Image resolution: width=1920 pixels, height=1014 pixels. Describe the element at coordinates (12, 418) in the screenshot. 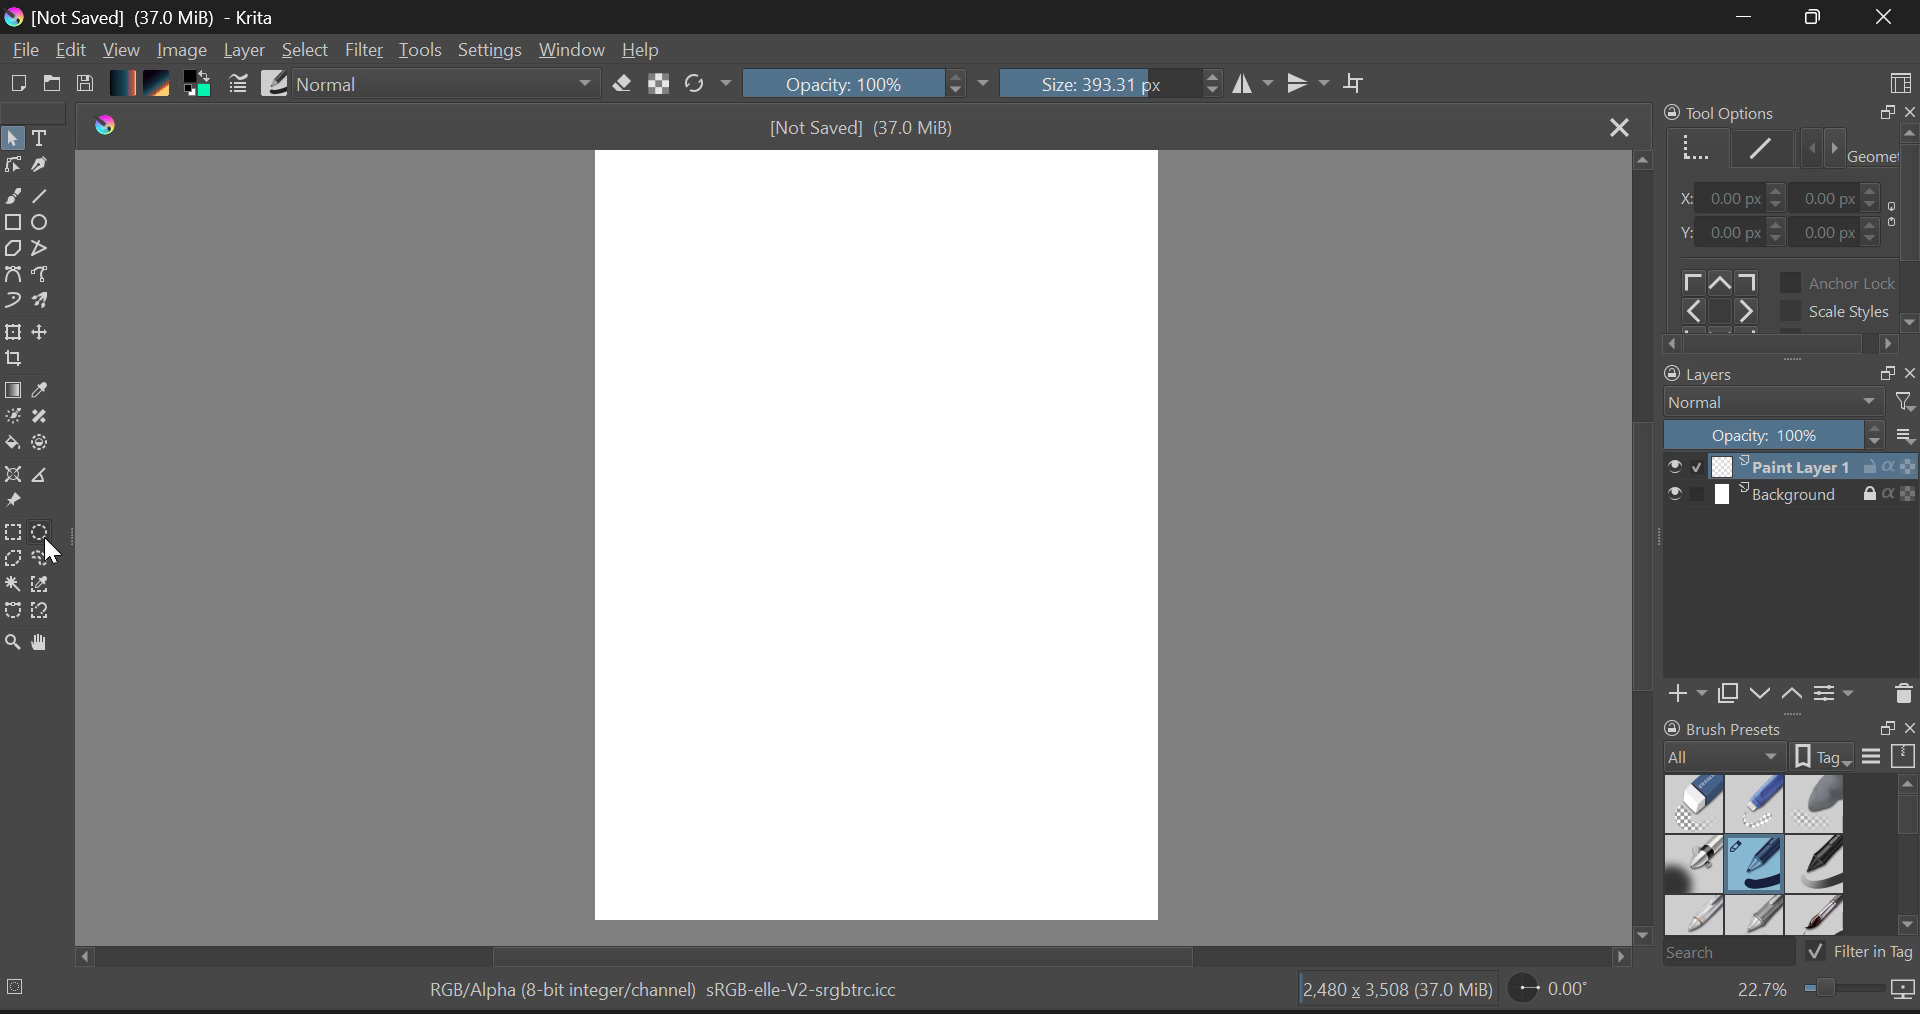

I see `Colorize Mask Tool` at that location.